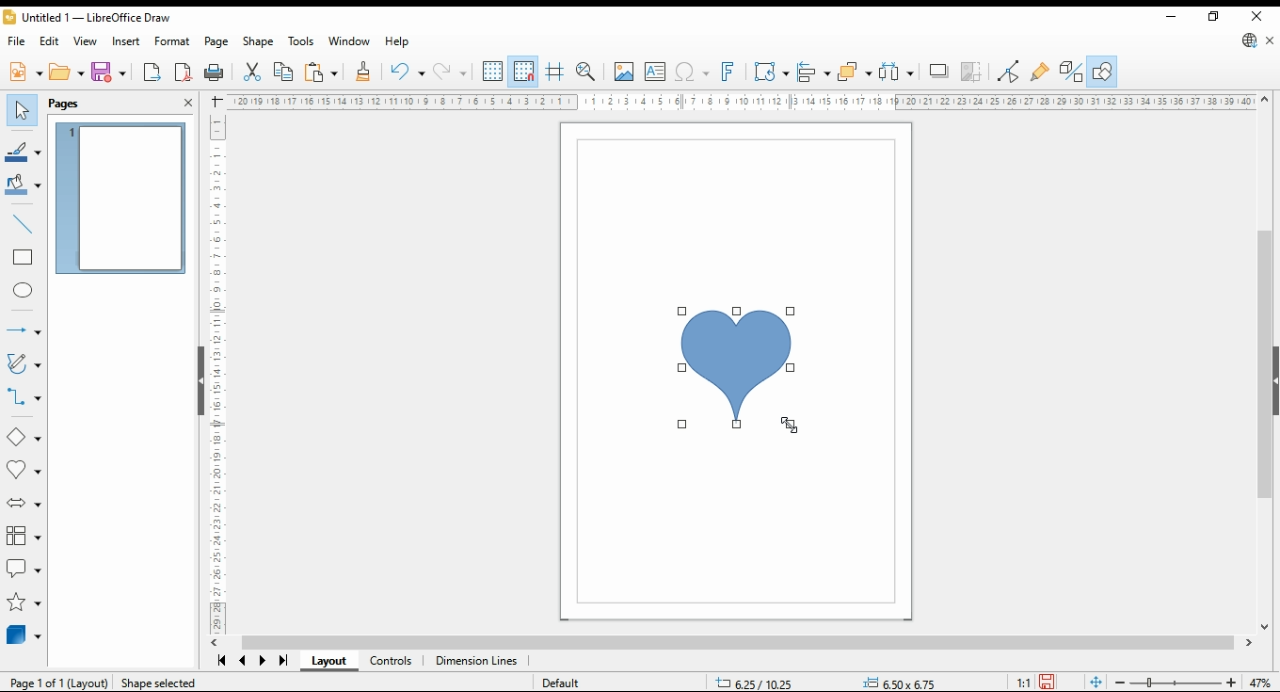 The width and height of the screenshot is (1280, 692). I want to click on 3D objects, so click(23, 635).